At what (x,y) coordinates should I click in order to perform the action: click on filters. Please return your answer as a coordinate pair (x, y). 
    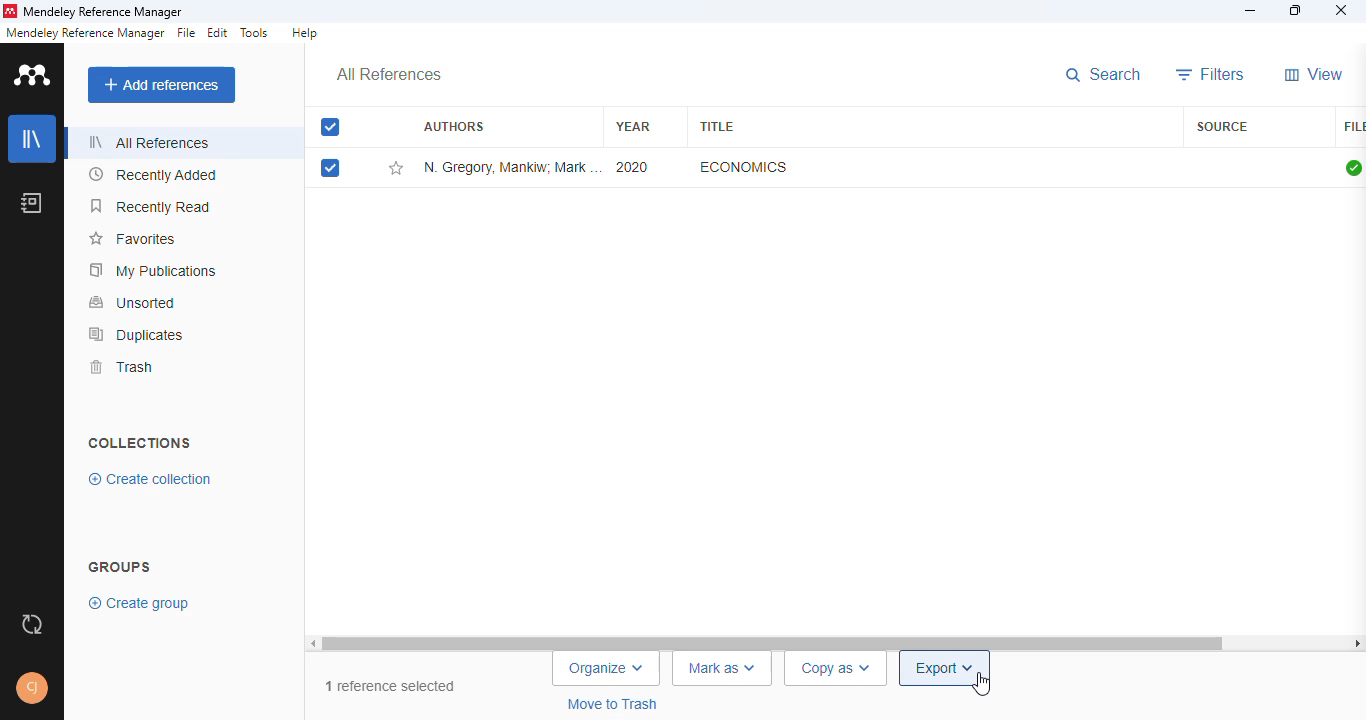
    Looking at the image, I should click on (1210, 75).